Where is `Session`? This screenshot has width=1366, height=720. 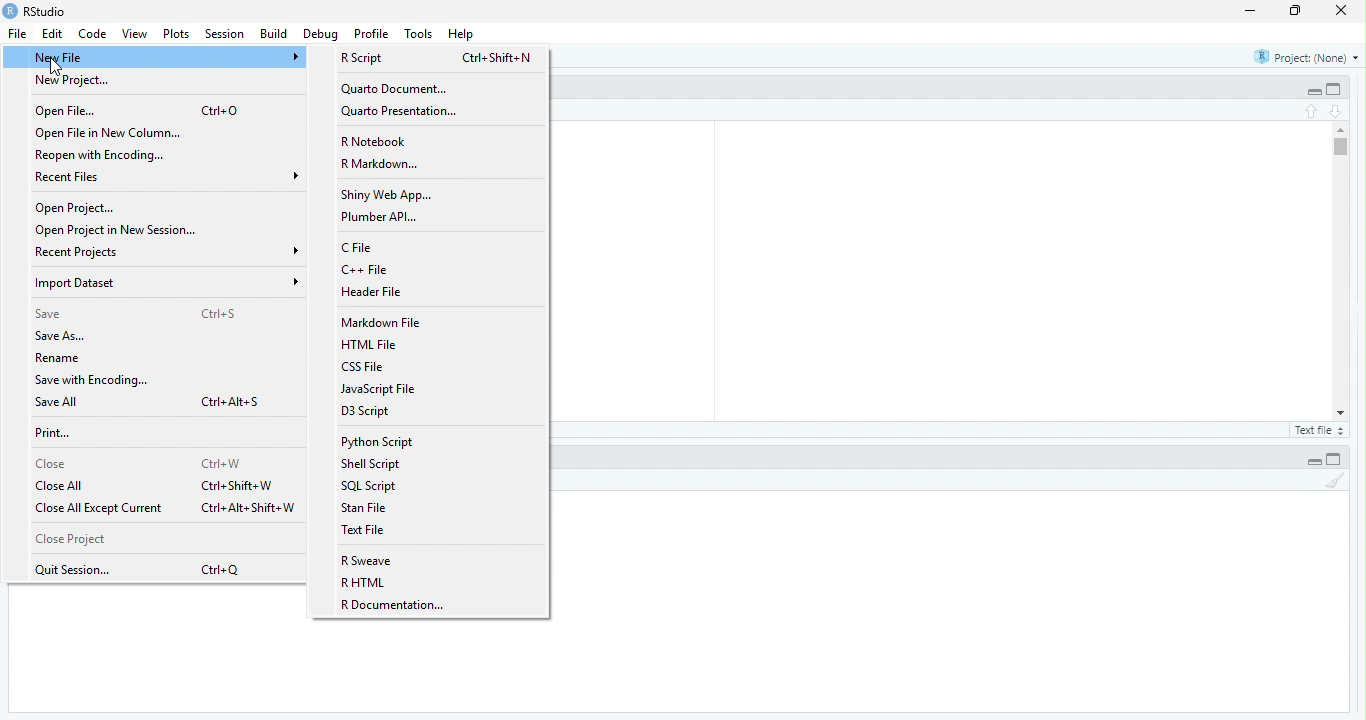
Session is located at coordinates (227, 34).